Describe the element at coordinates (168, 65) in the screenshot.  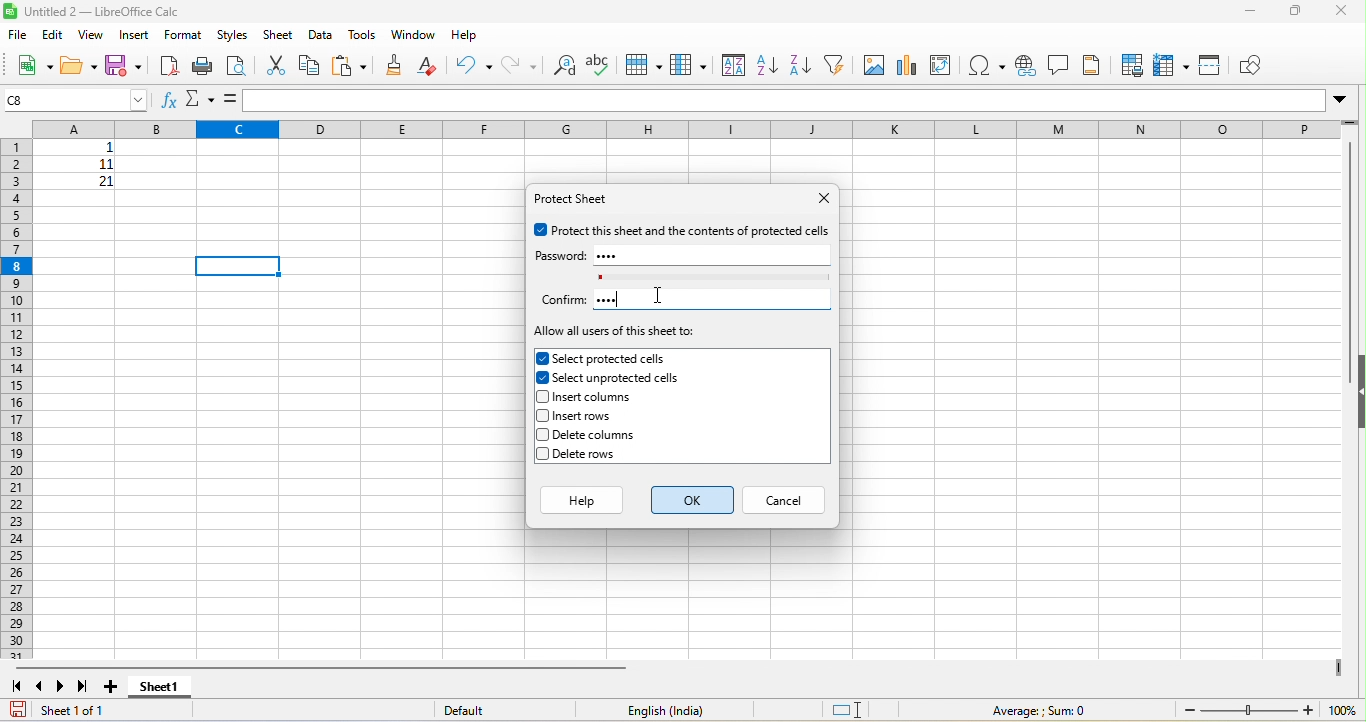
I see `export pdf` at that location.